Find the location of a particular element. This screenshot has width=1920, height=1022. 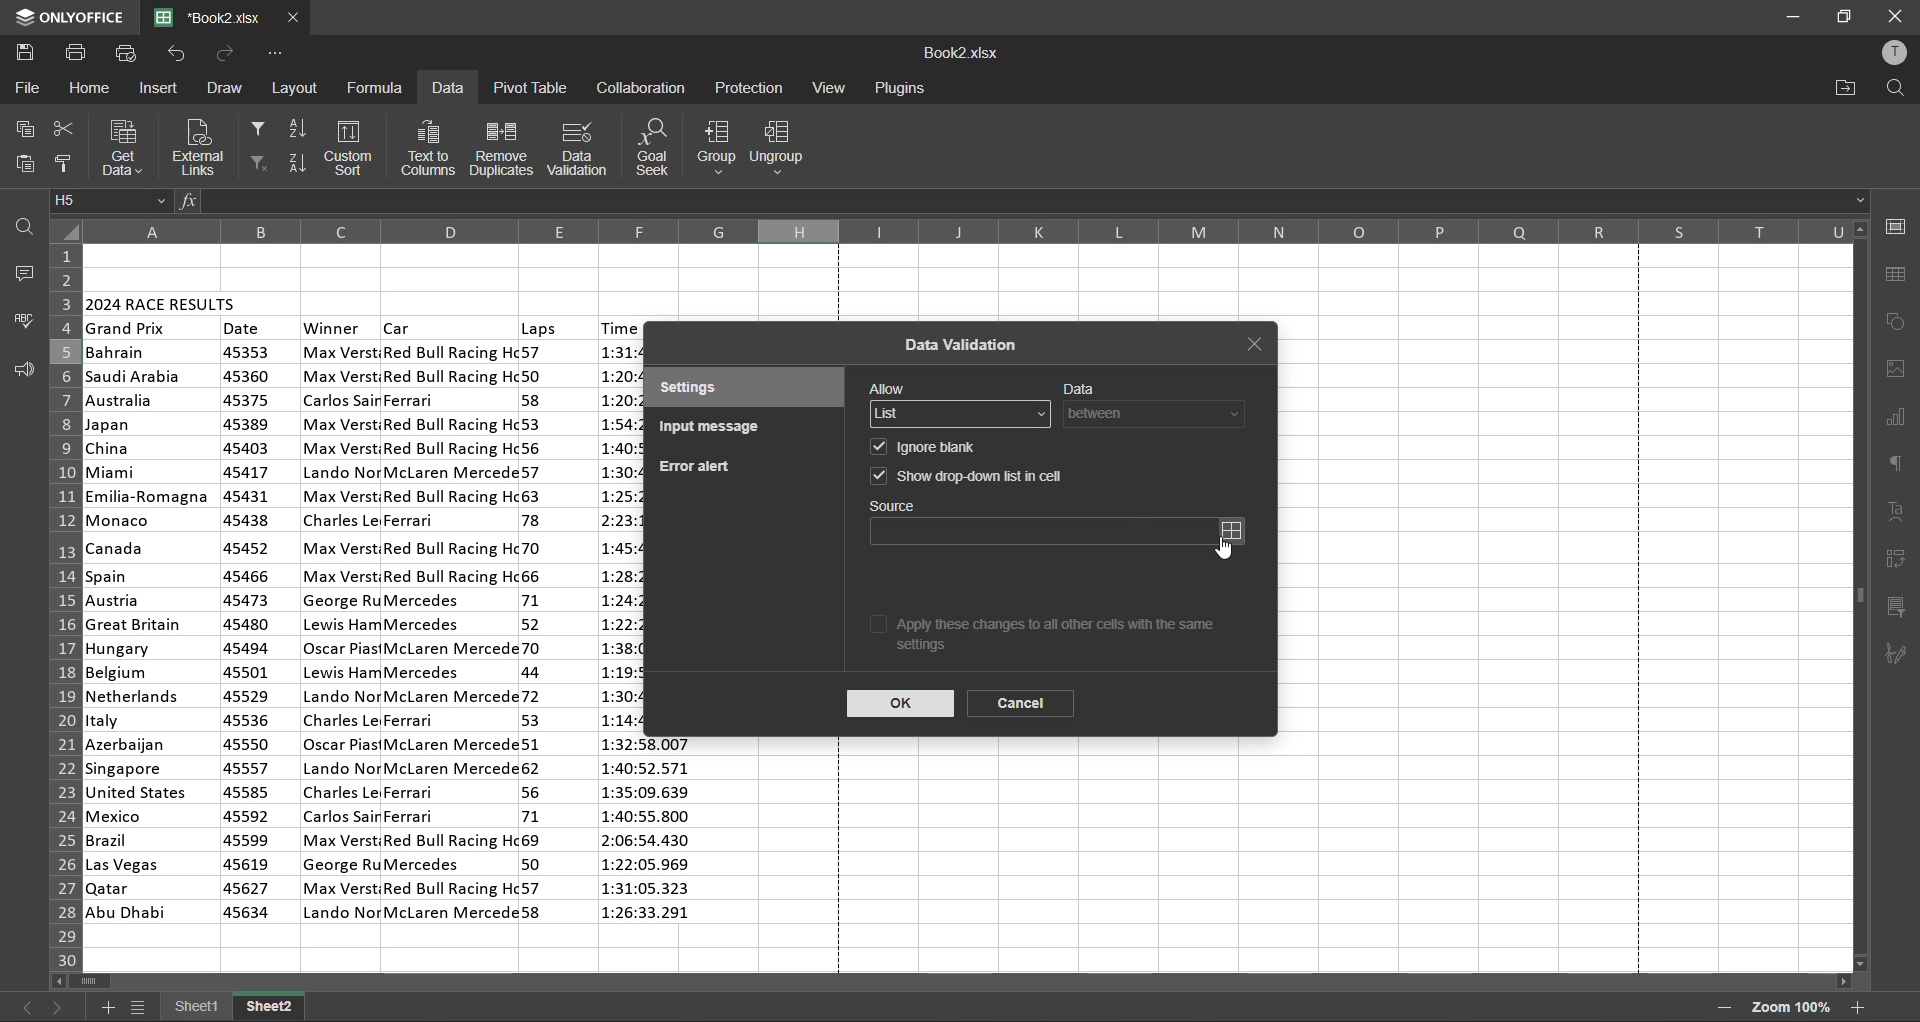

time is located at coordinates (651, 834).